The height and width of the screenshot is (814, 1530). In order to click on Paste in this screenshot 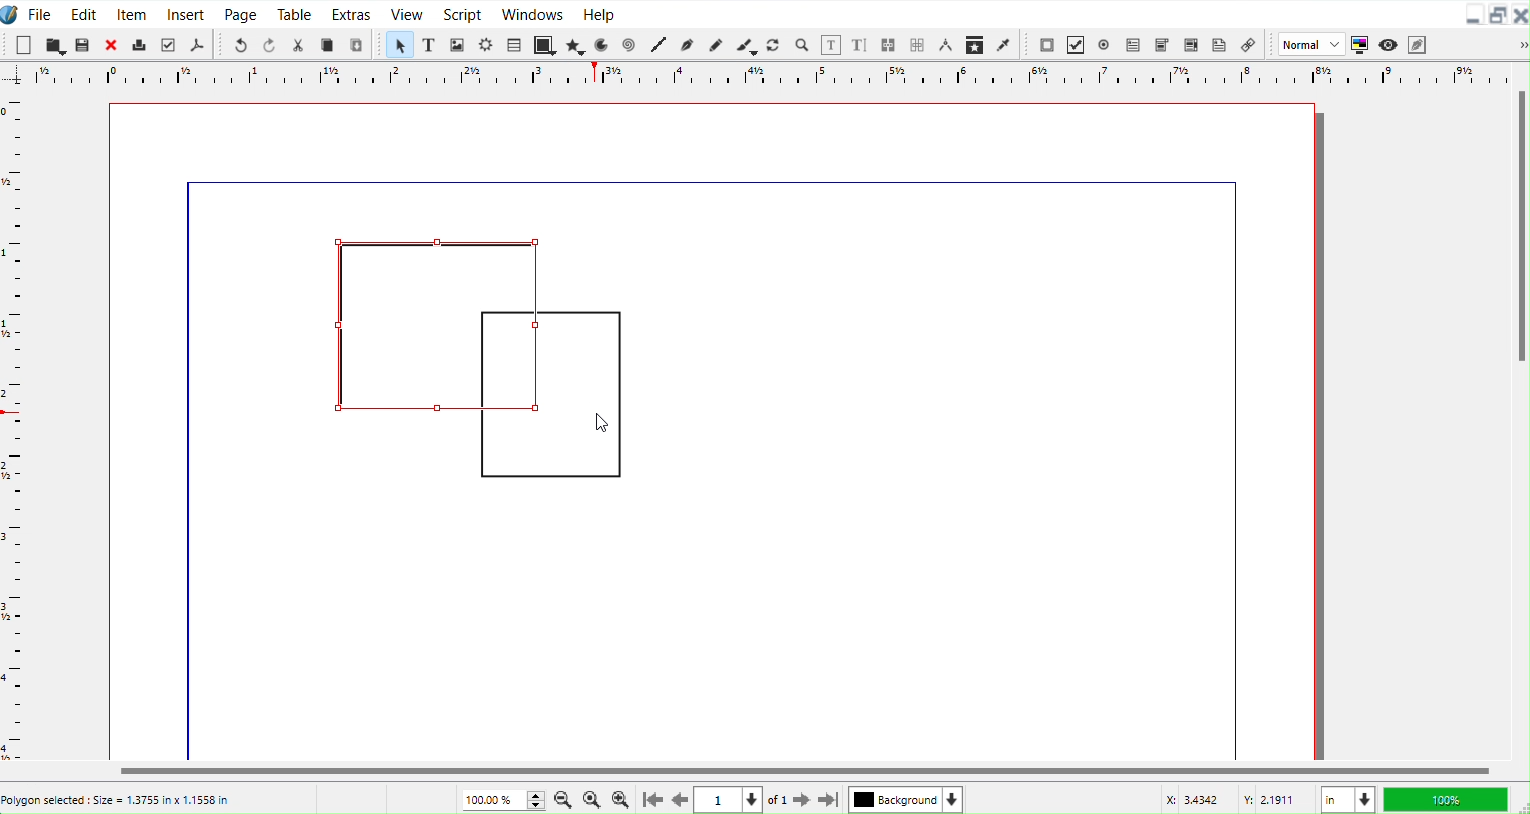, I will do `click(358, 44)`.